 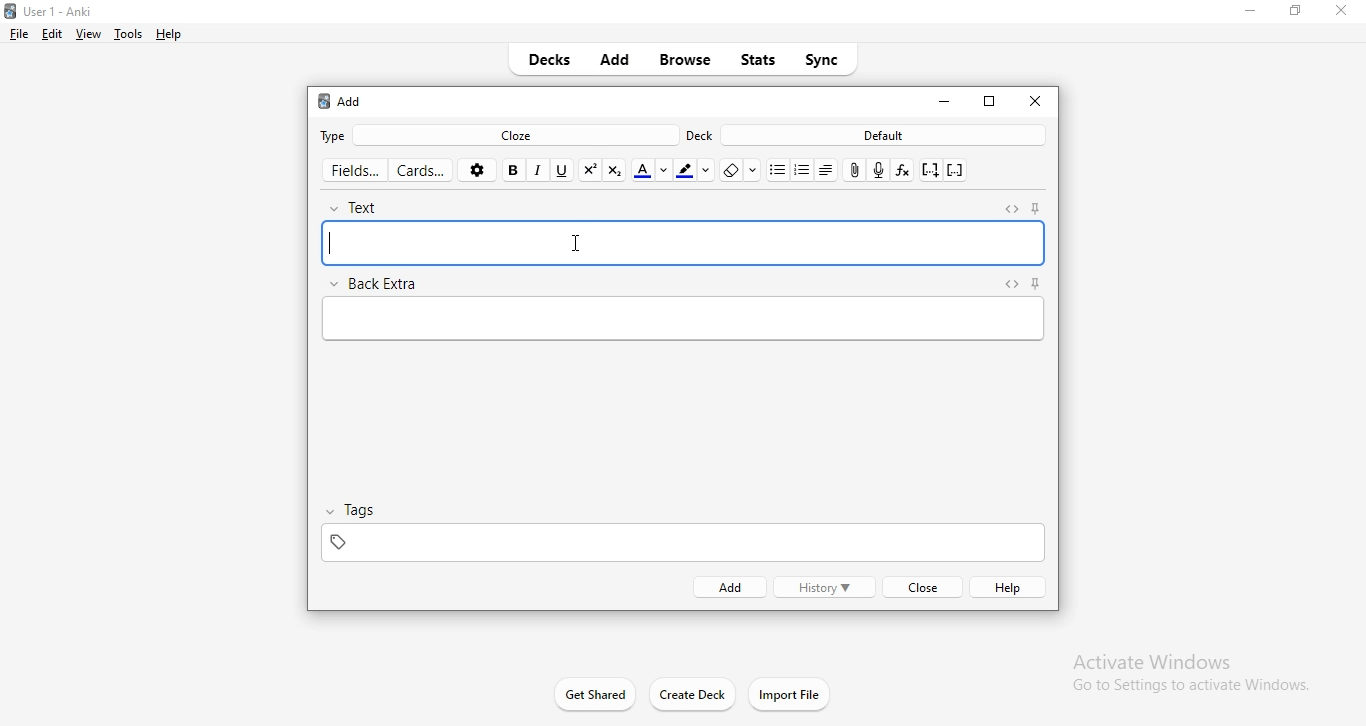 What do you see at coordinates (577, 245) in the screenshot?
I see `Icursor` at bounding box center [577, 245].